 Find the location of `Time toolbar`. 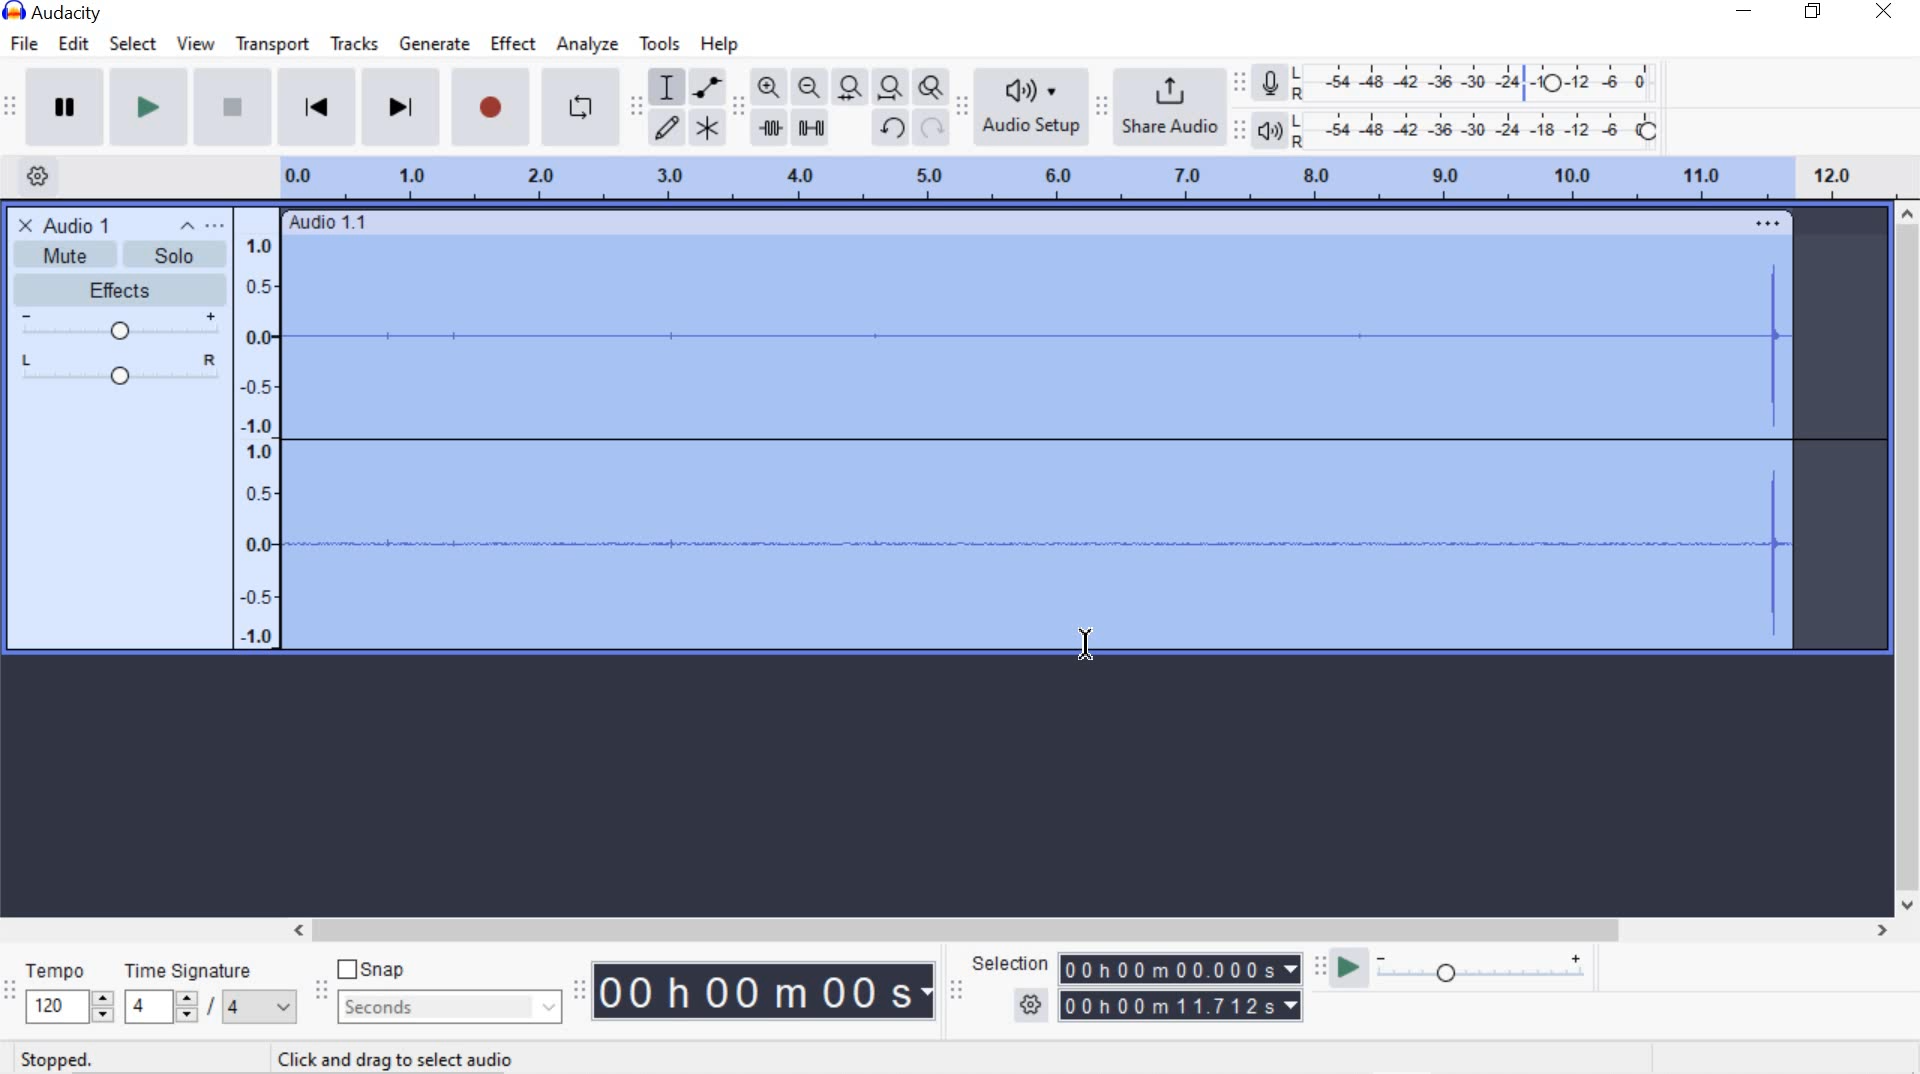

Time toolbar is located at coordinates (582, 990).